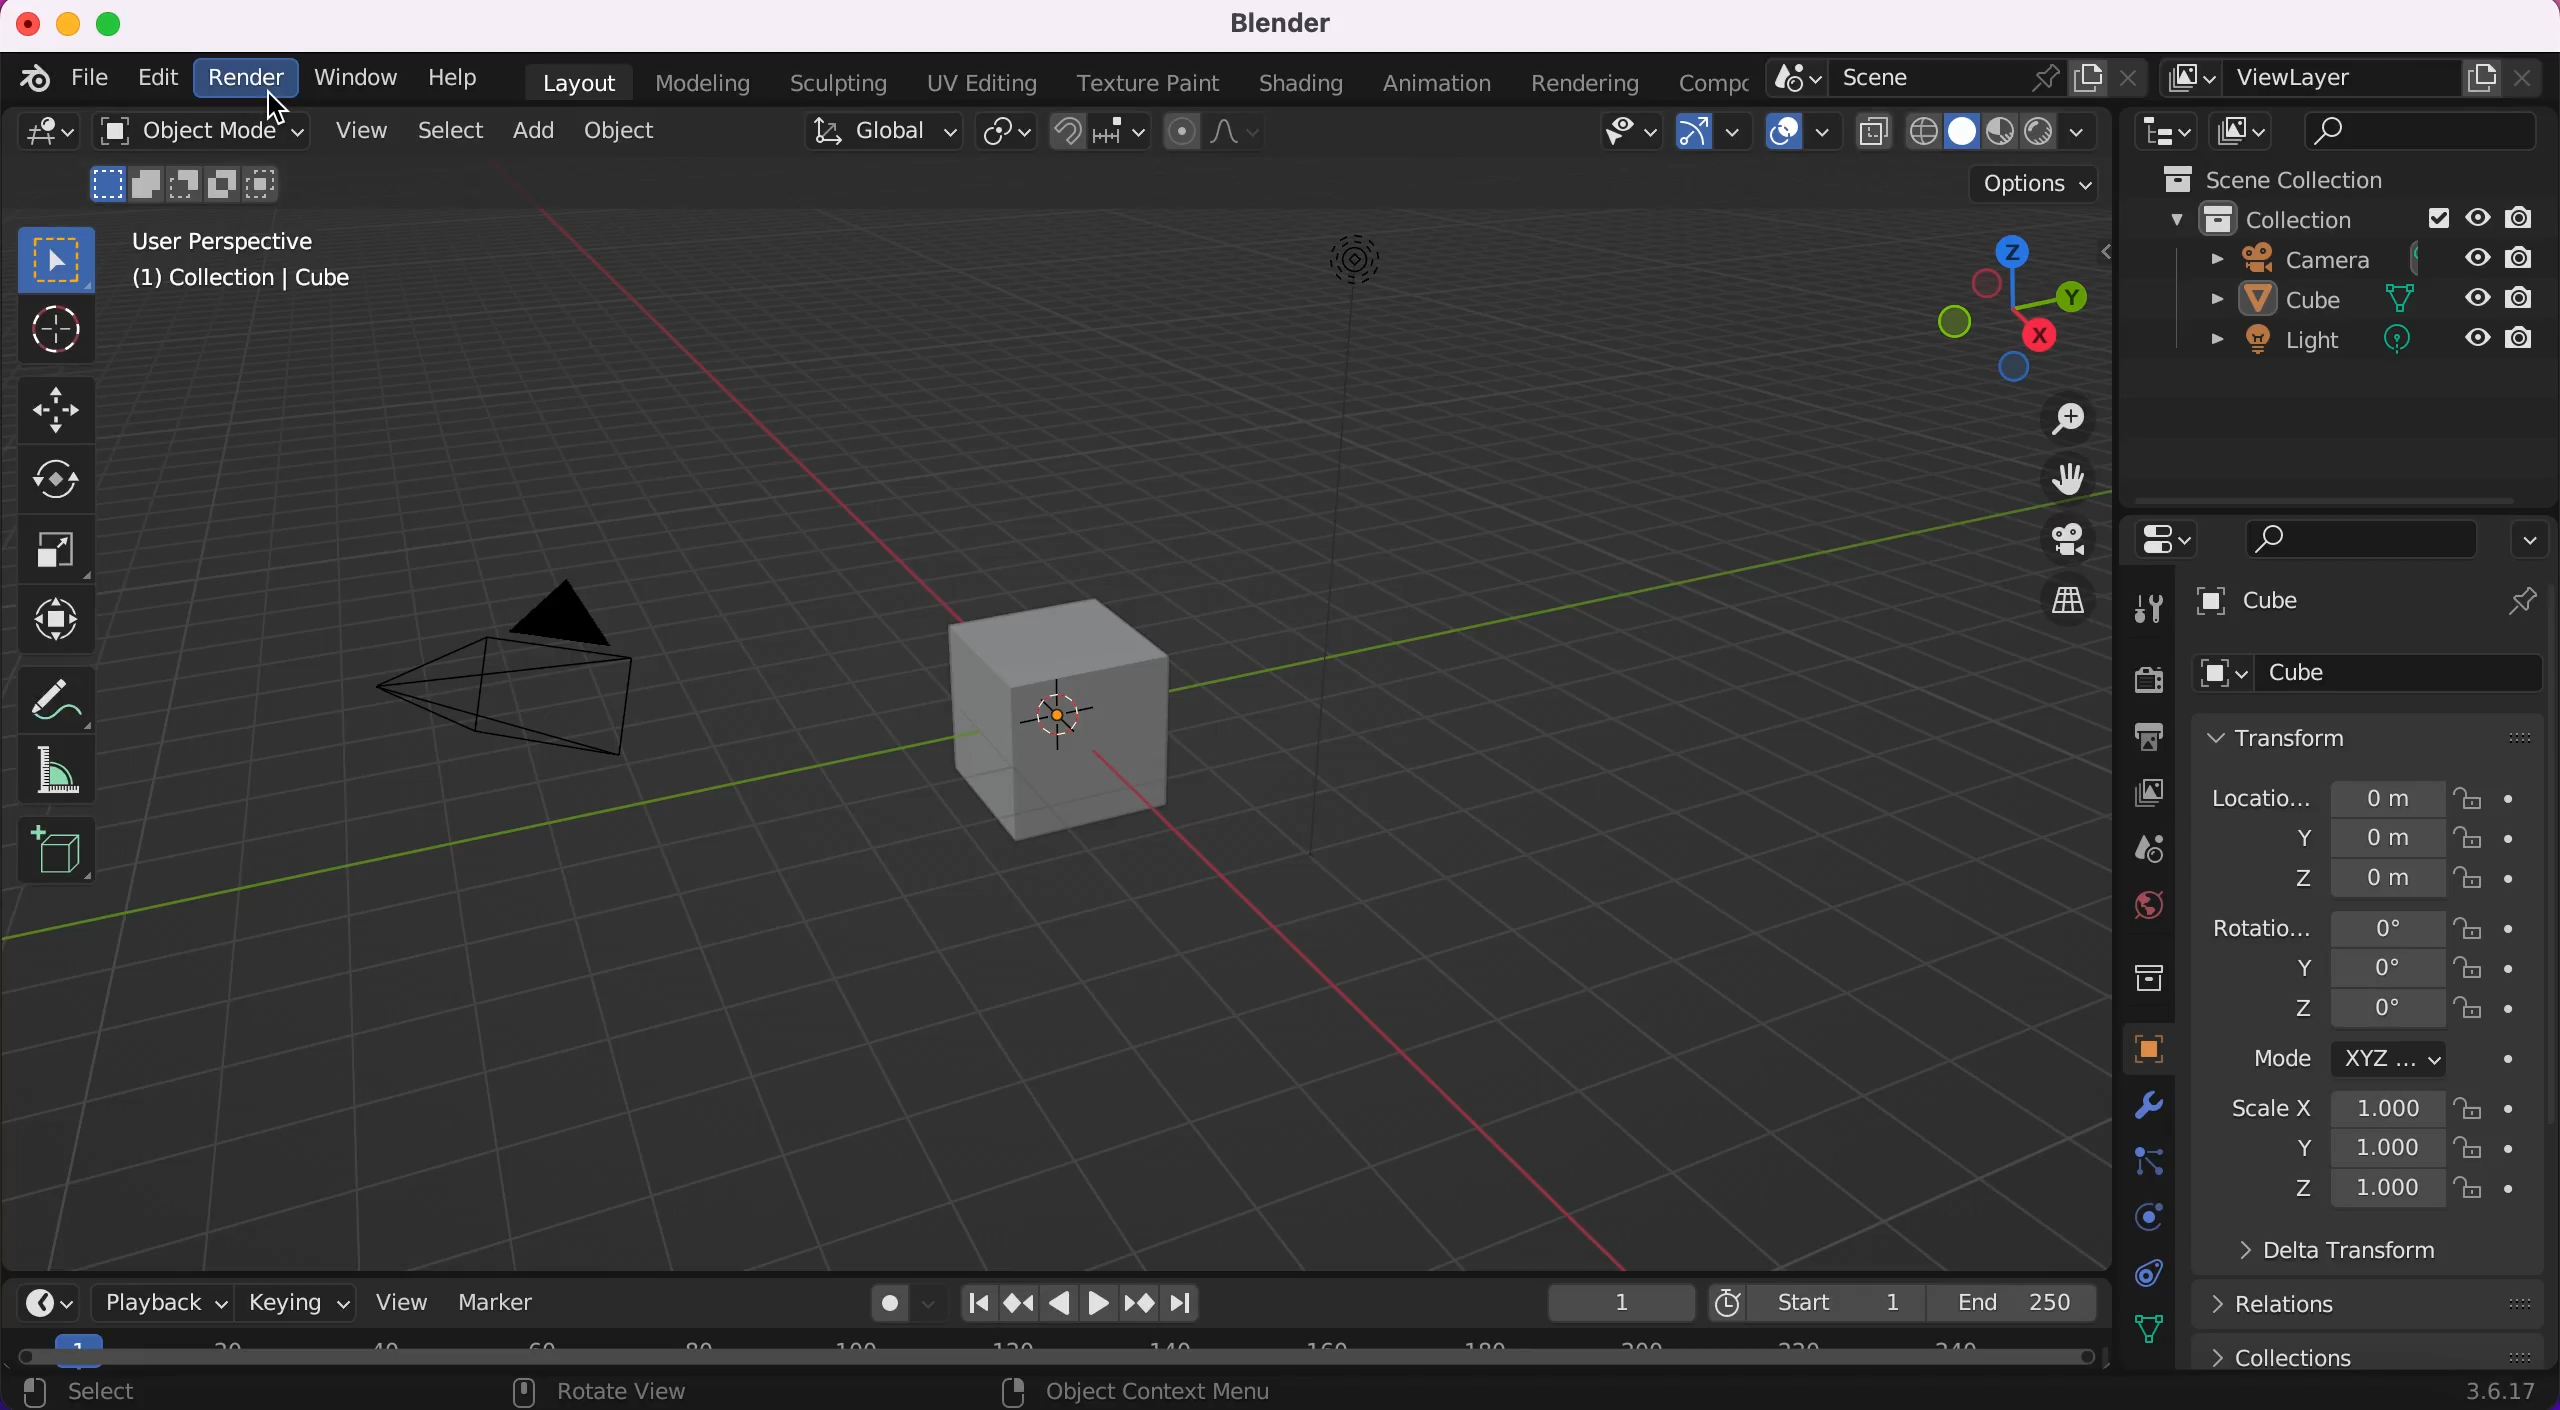 This screenshot has height=1410, width=2560. I want to click on Join to startpoint, so click(976, 1302).